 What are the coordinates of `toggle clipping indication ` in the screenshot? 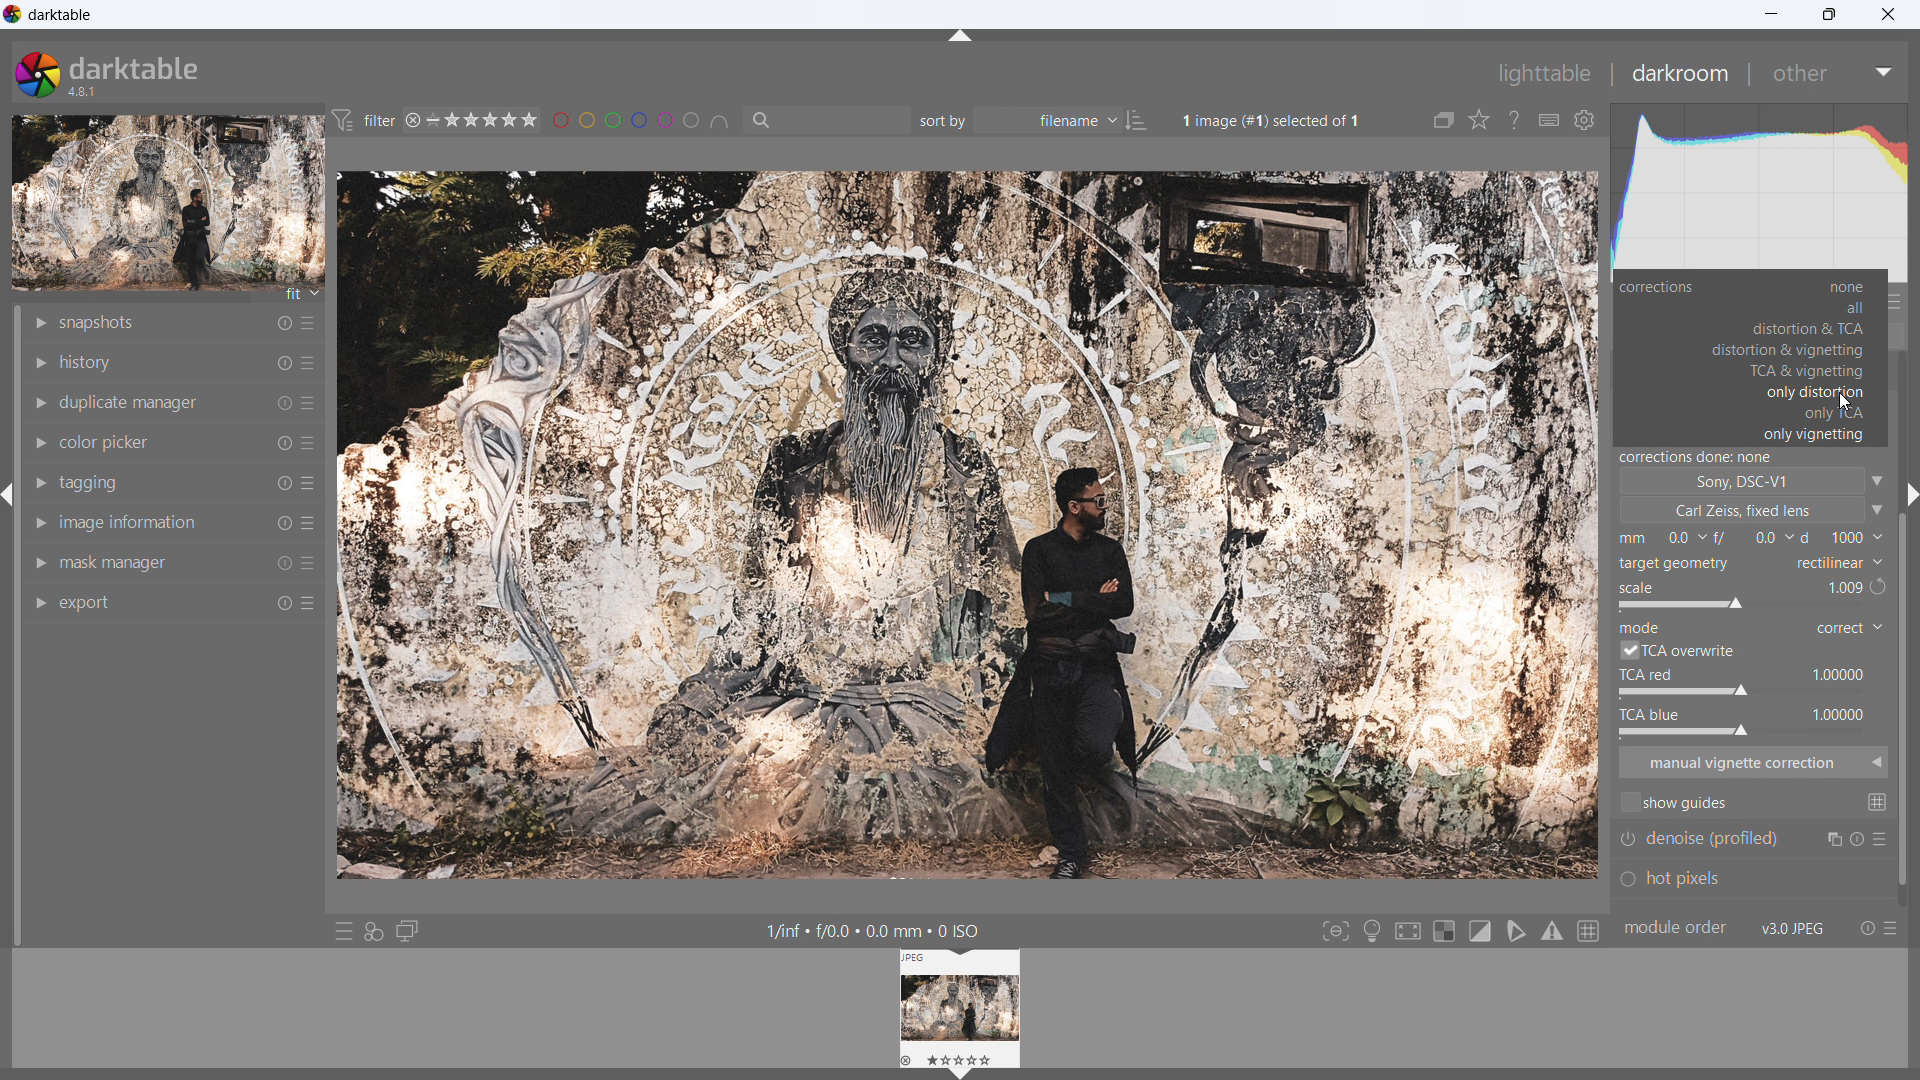 It's located at (1480, 931).